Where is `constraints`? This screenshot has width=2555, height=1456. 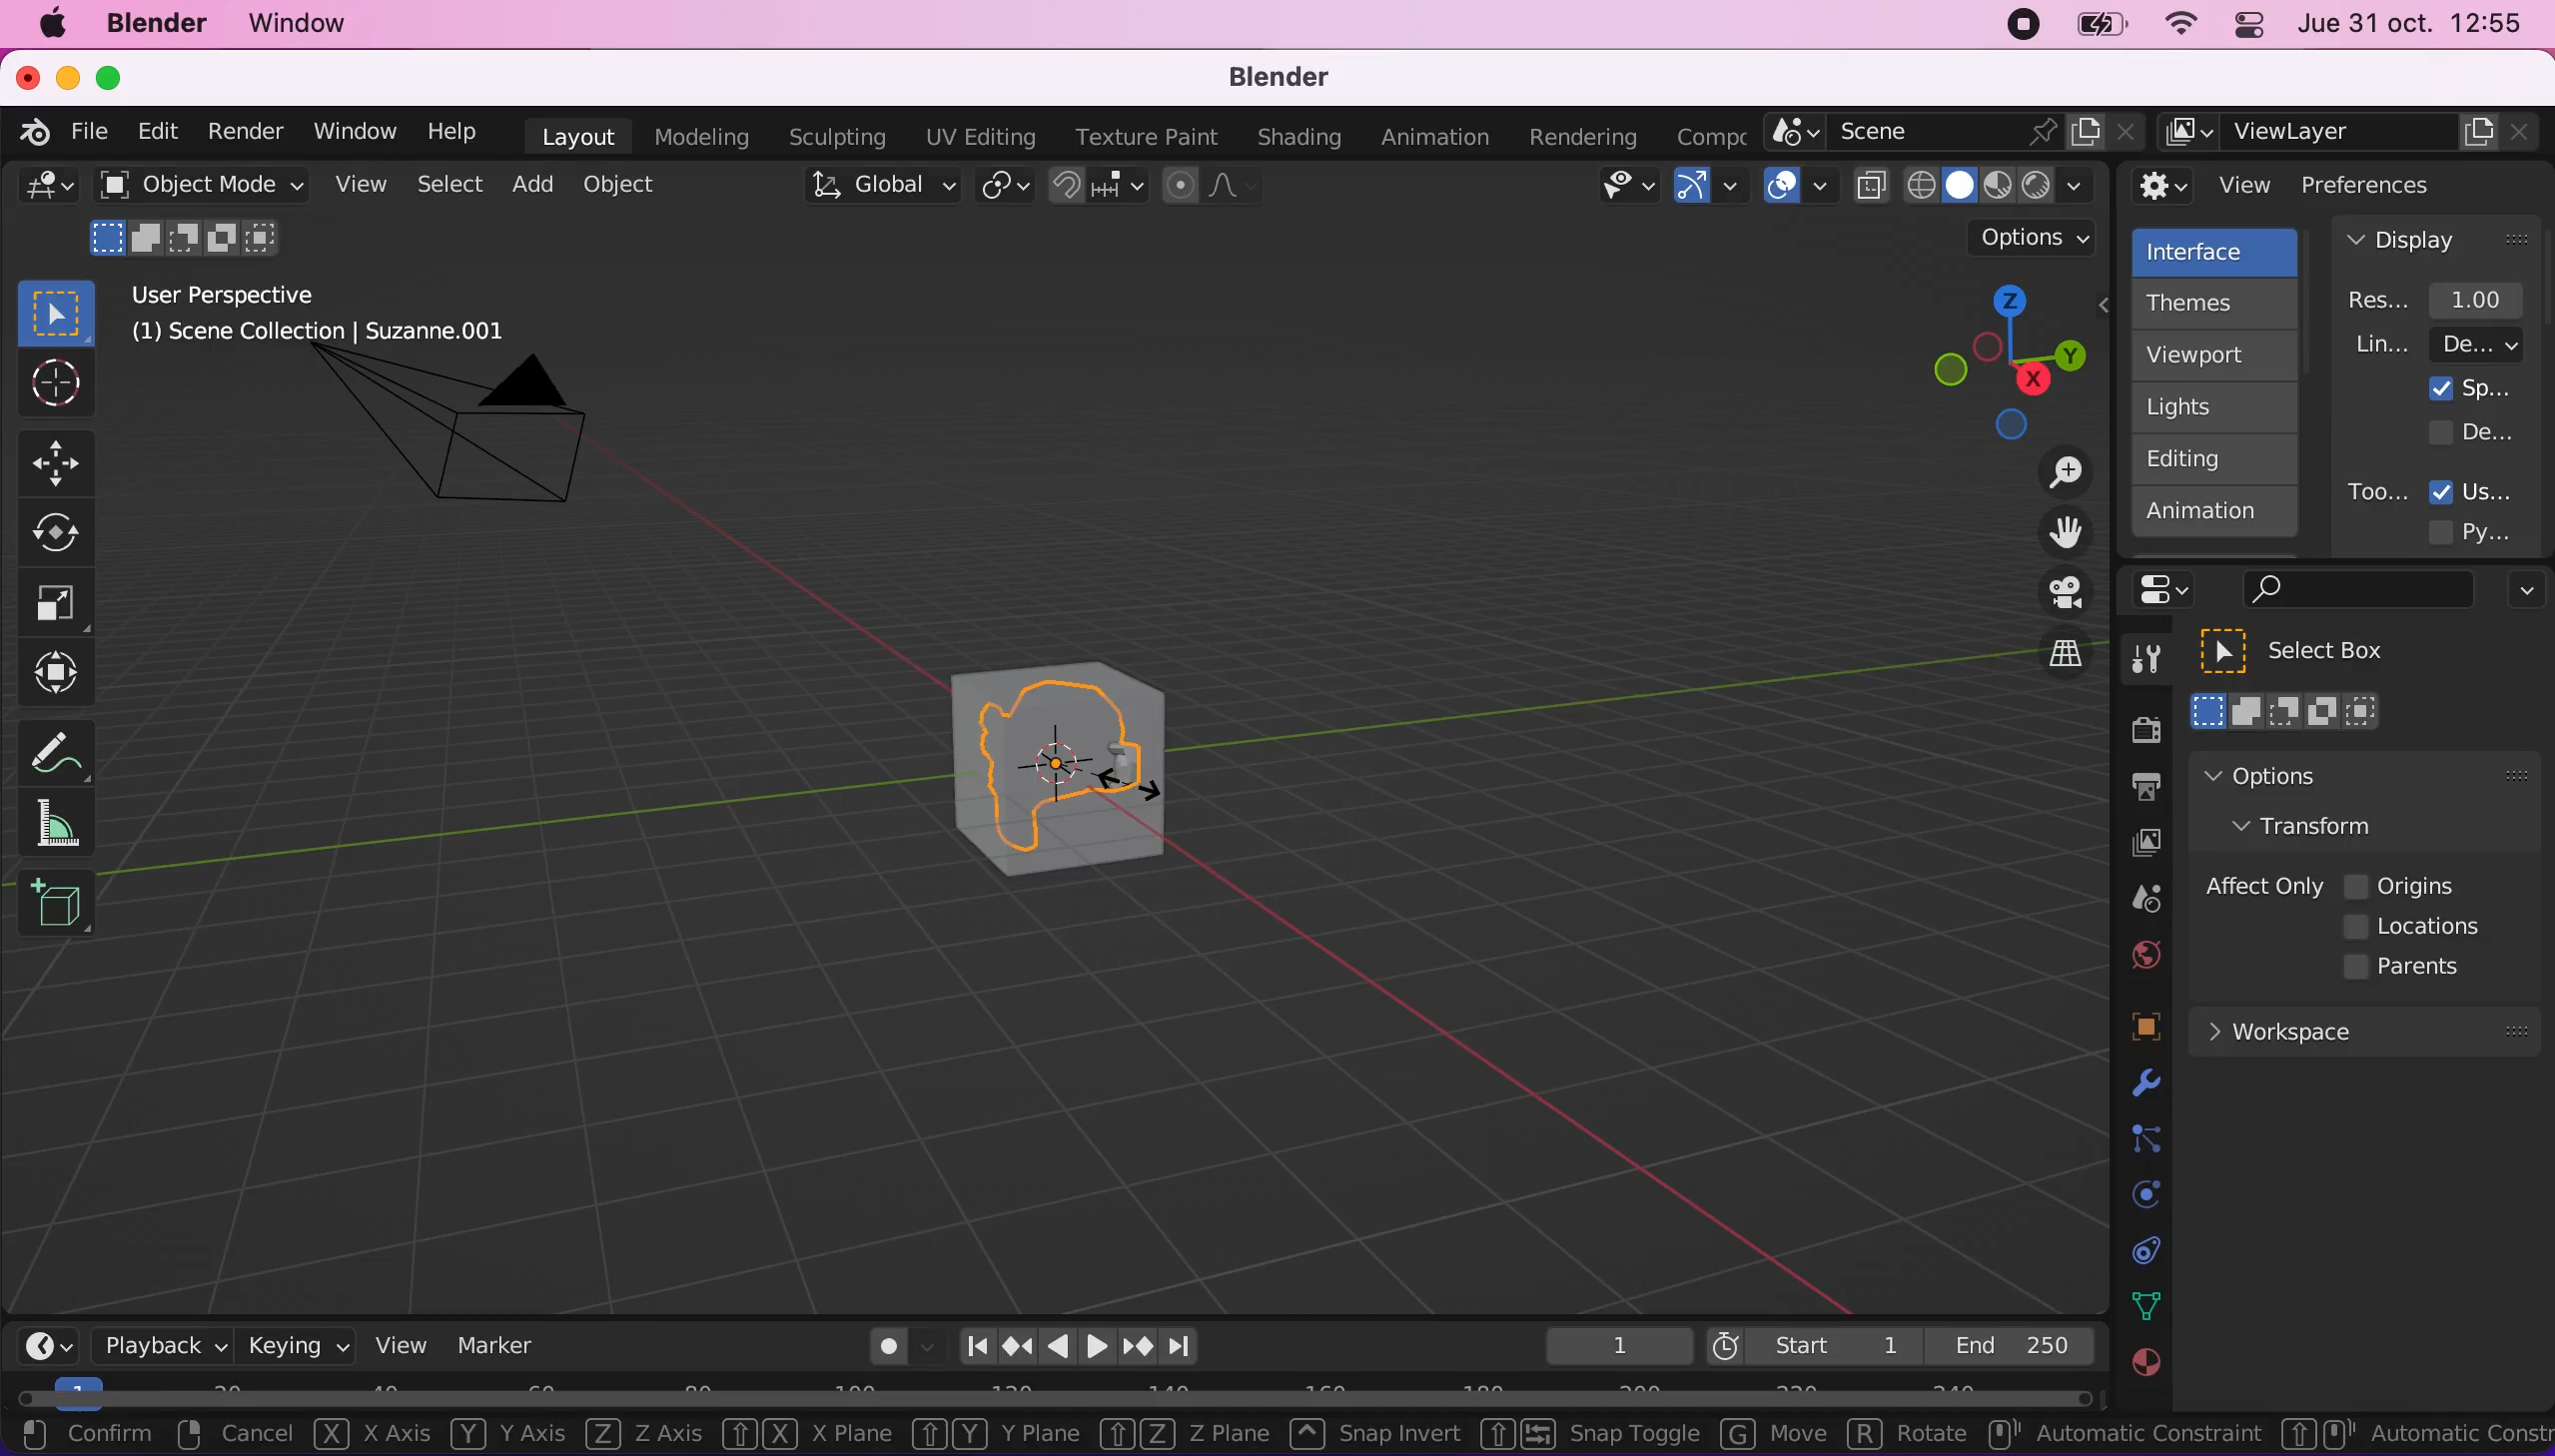 constraints is located at coordinates (2143, 1140).